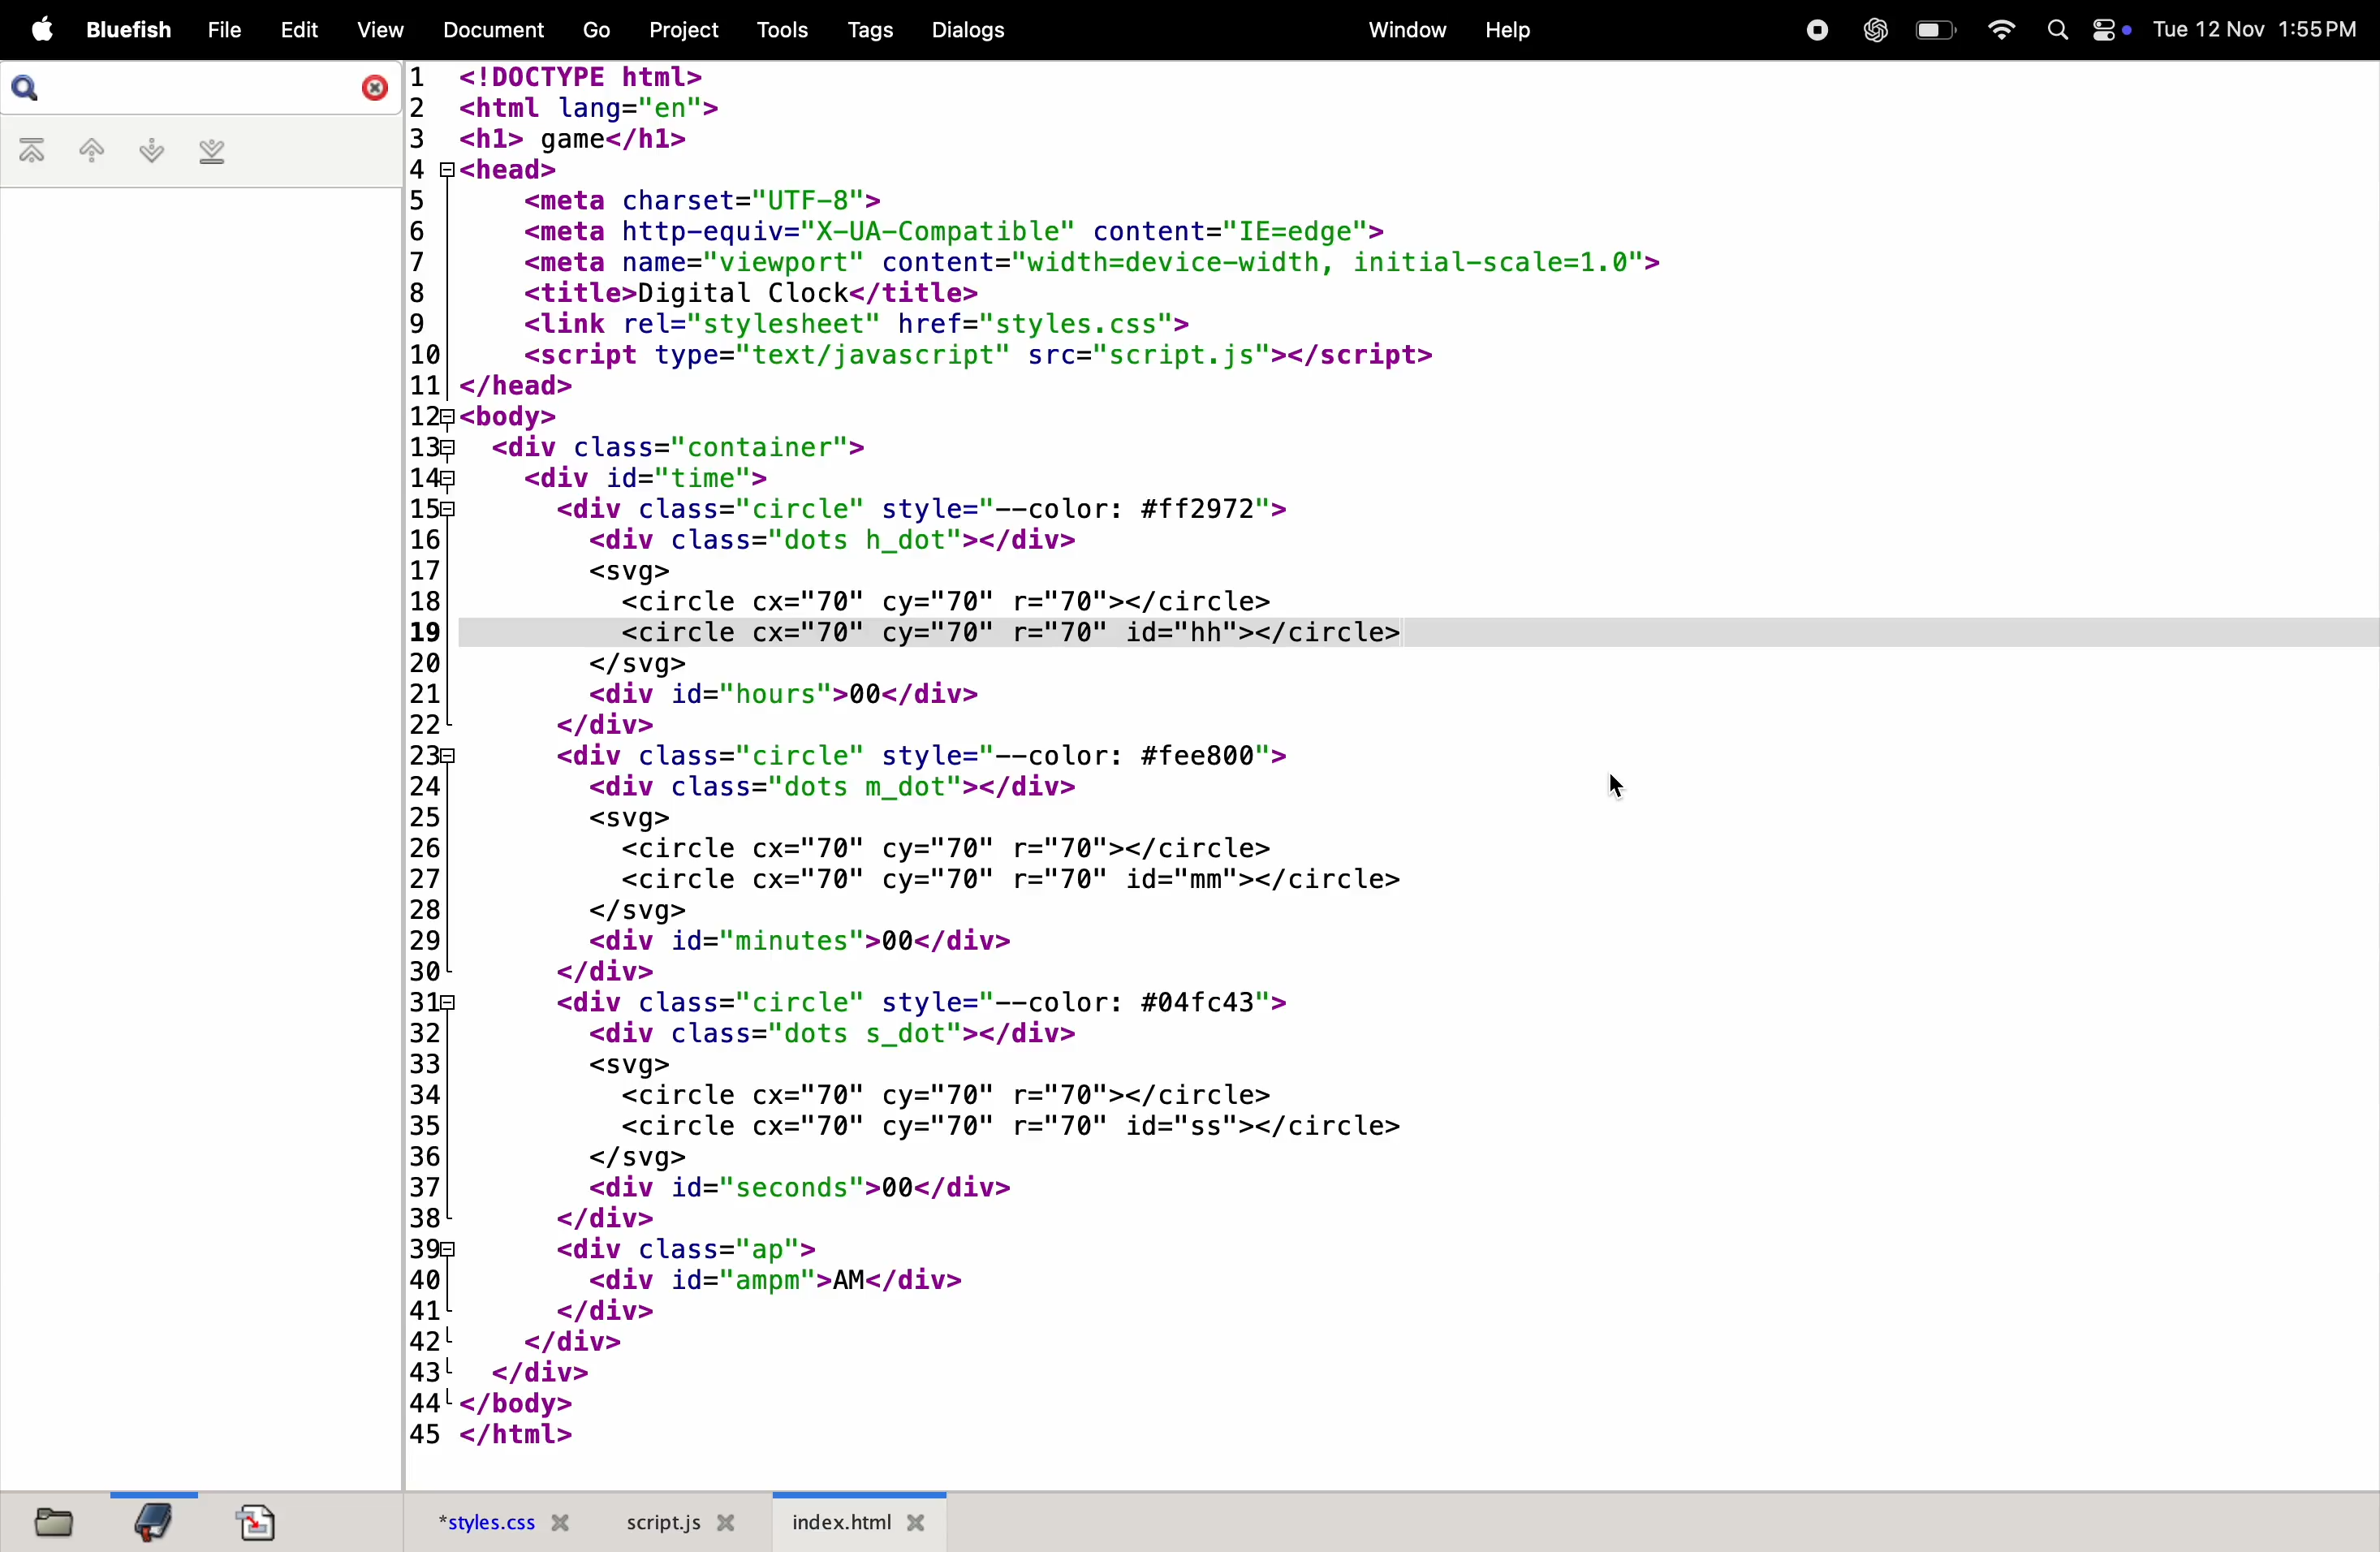 Image resolution: width=2380 pixels, height=1552 pixels. Describe the element at coordinates (1510, 30) in the screenshot. I see `help` at that location.